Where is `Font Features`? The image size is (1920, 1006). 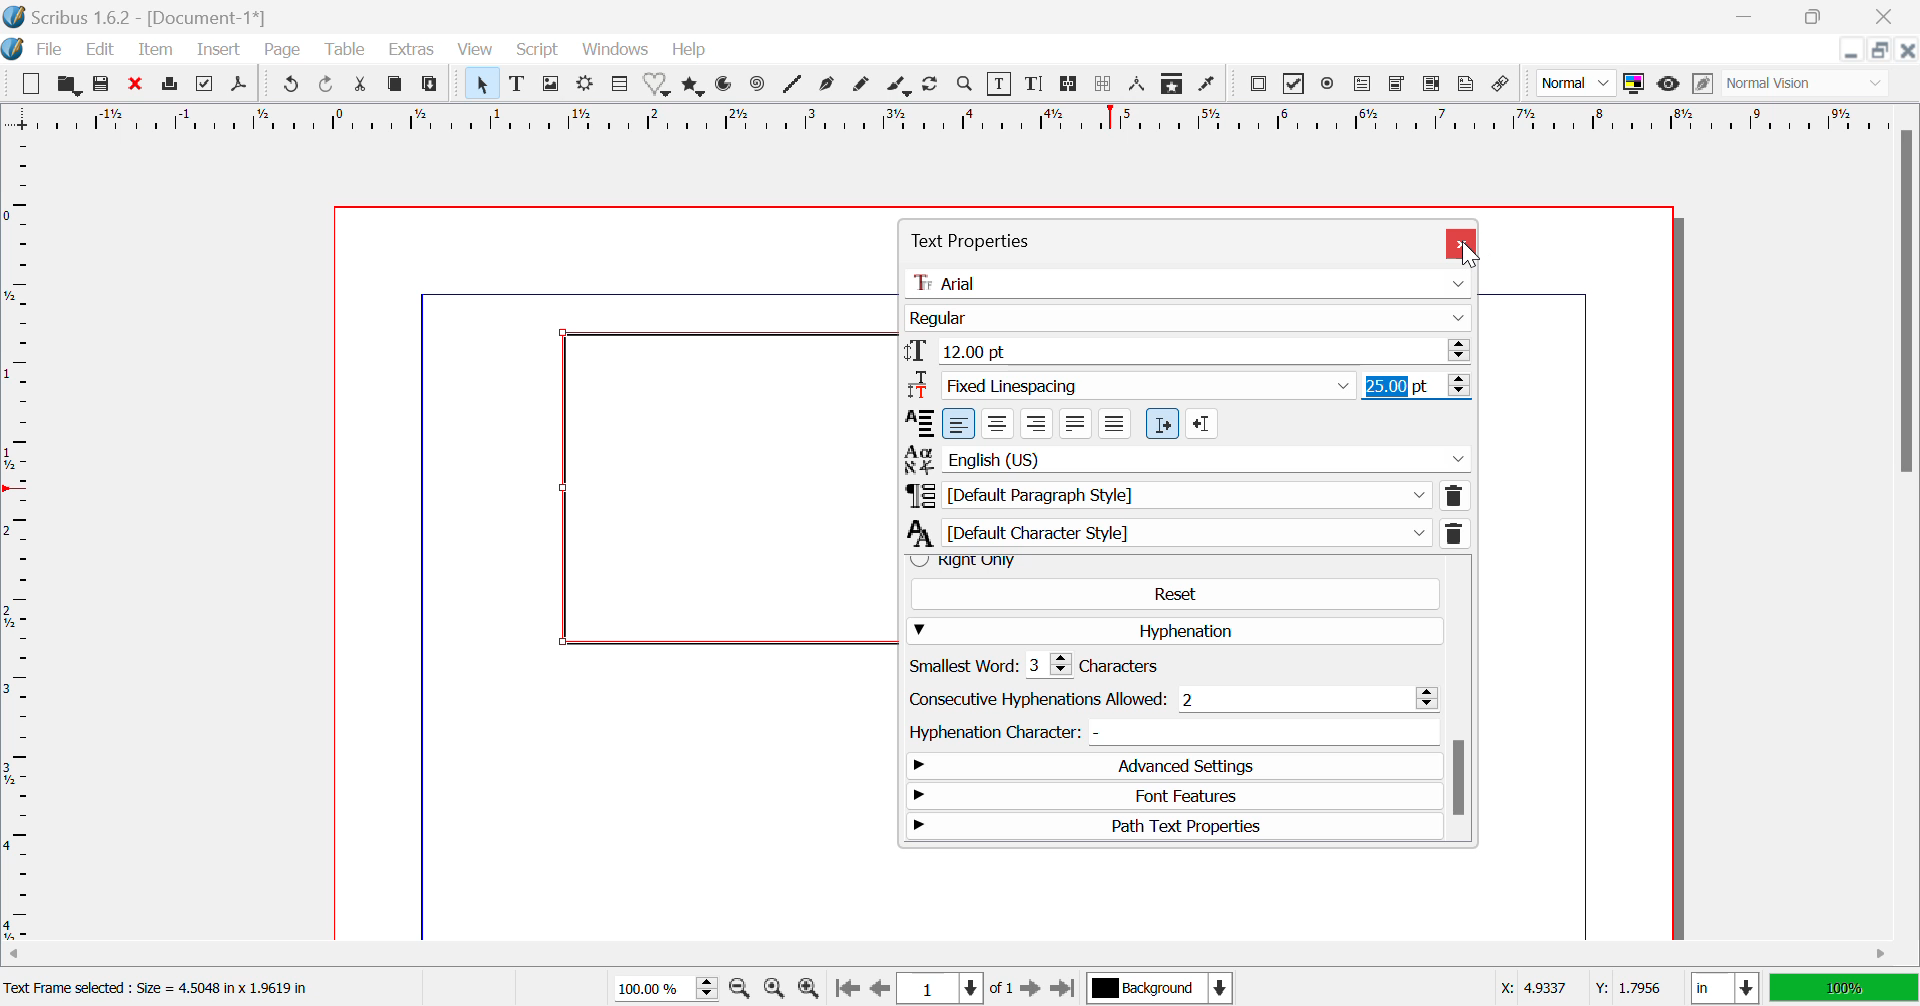
Font Features is located at coordinates (1175, 798).